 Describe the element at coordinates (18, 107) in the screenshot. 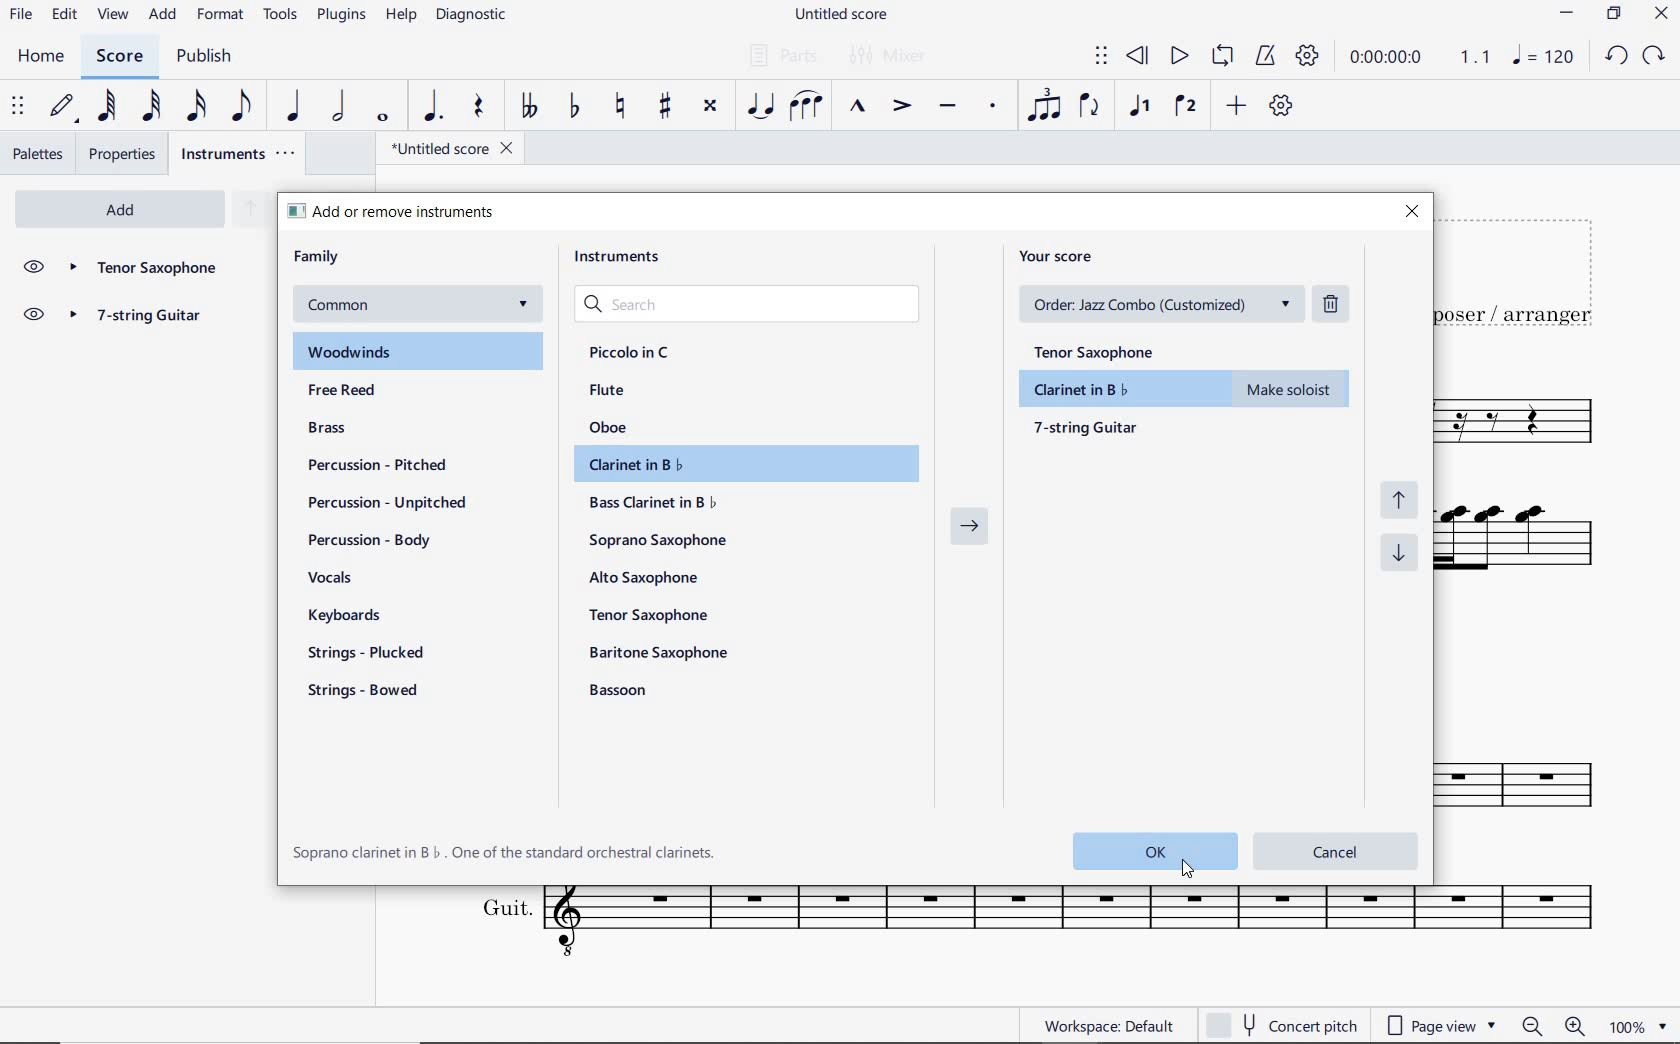

I see `SELECET TO MOVE` at that location.